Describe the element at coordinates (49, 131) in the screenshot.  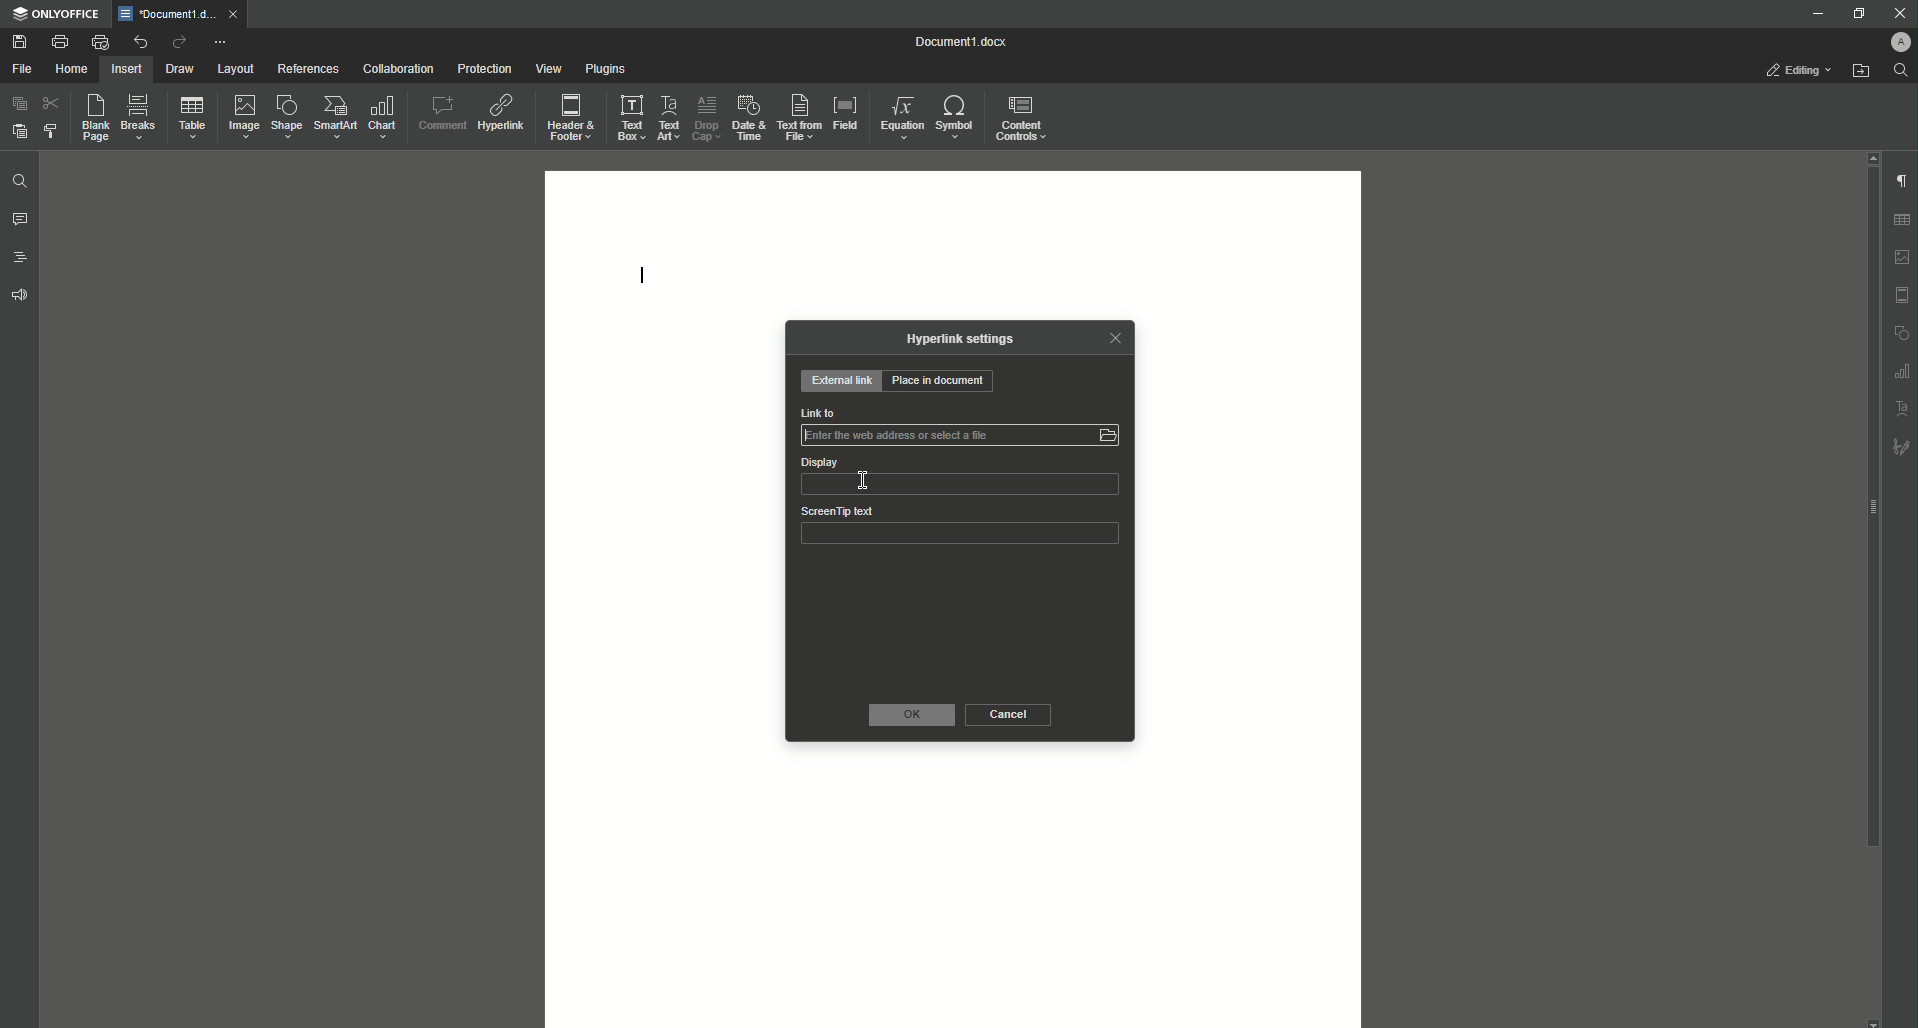
I see `Choose Styling` at that location.